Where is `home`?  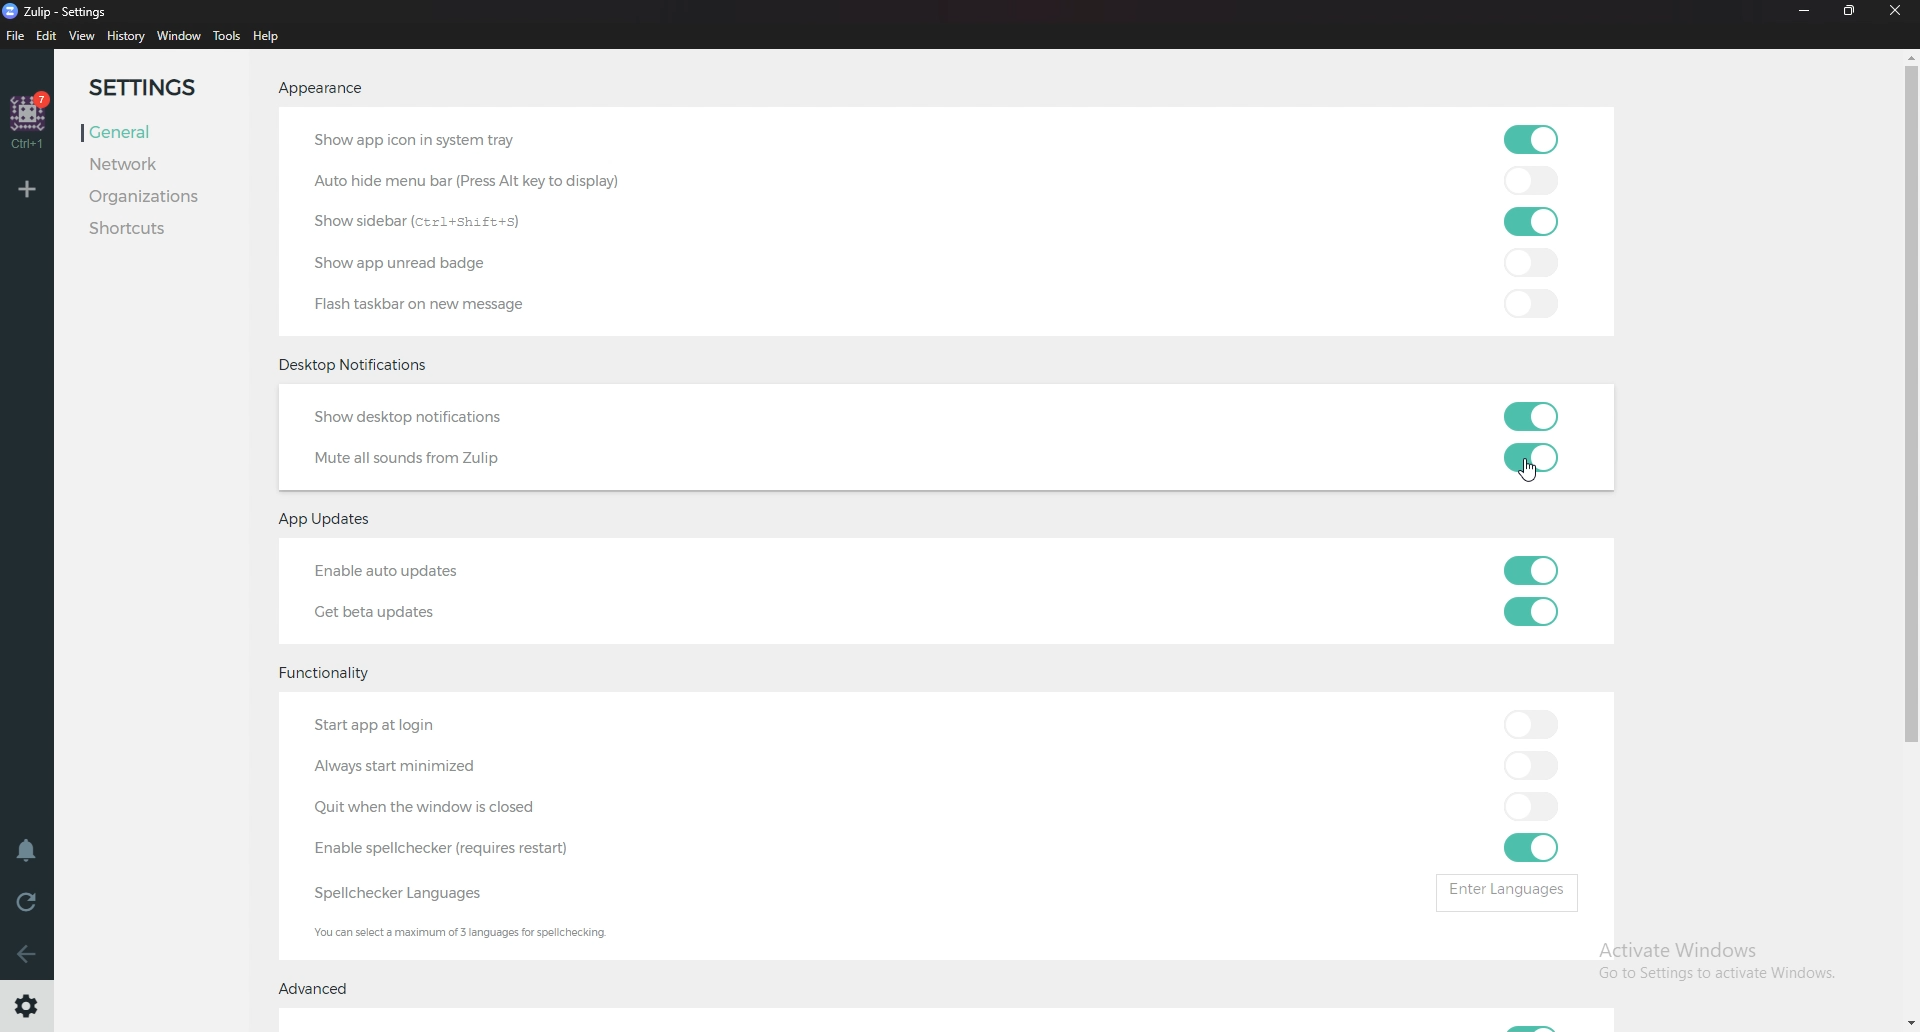
home is located at coordinates (31, 120).